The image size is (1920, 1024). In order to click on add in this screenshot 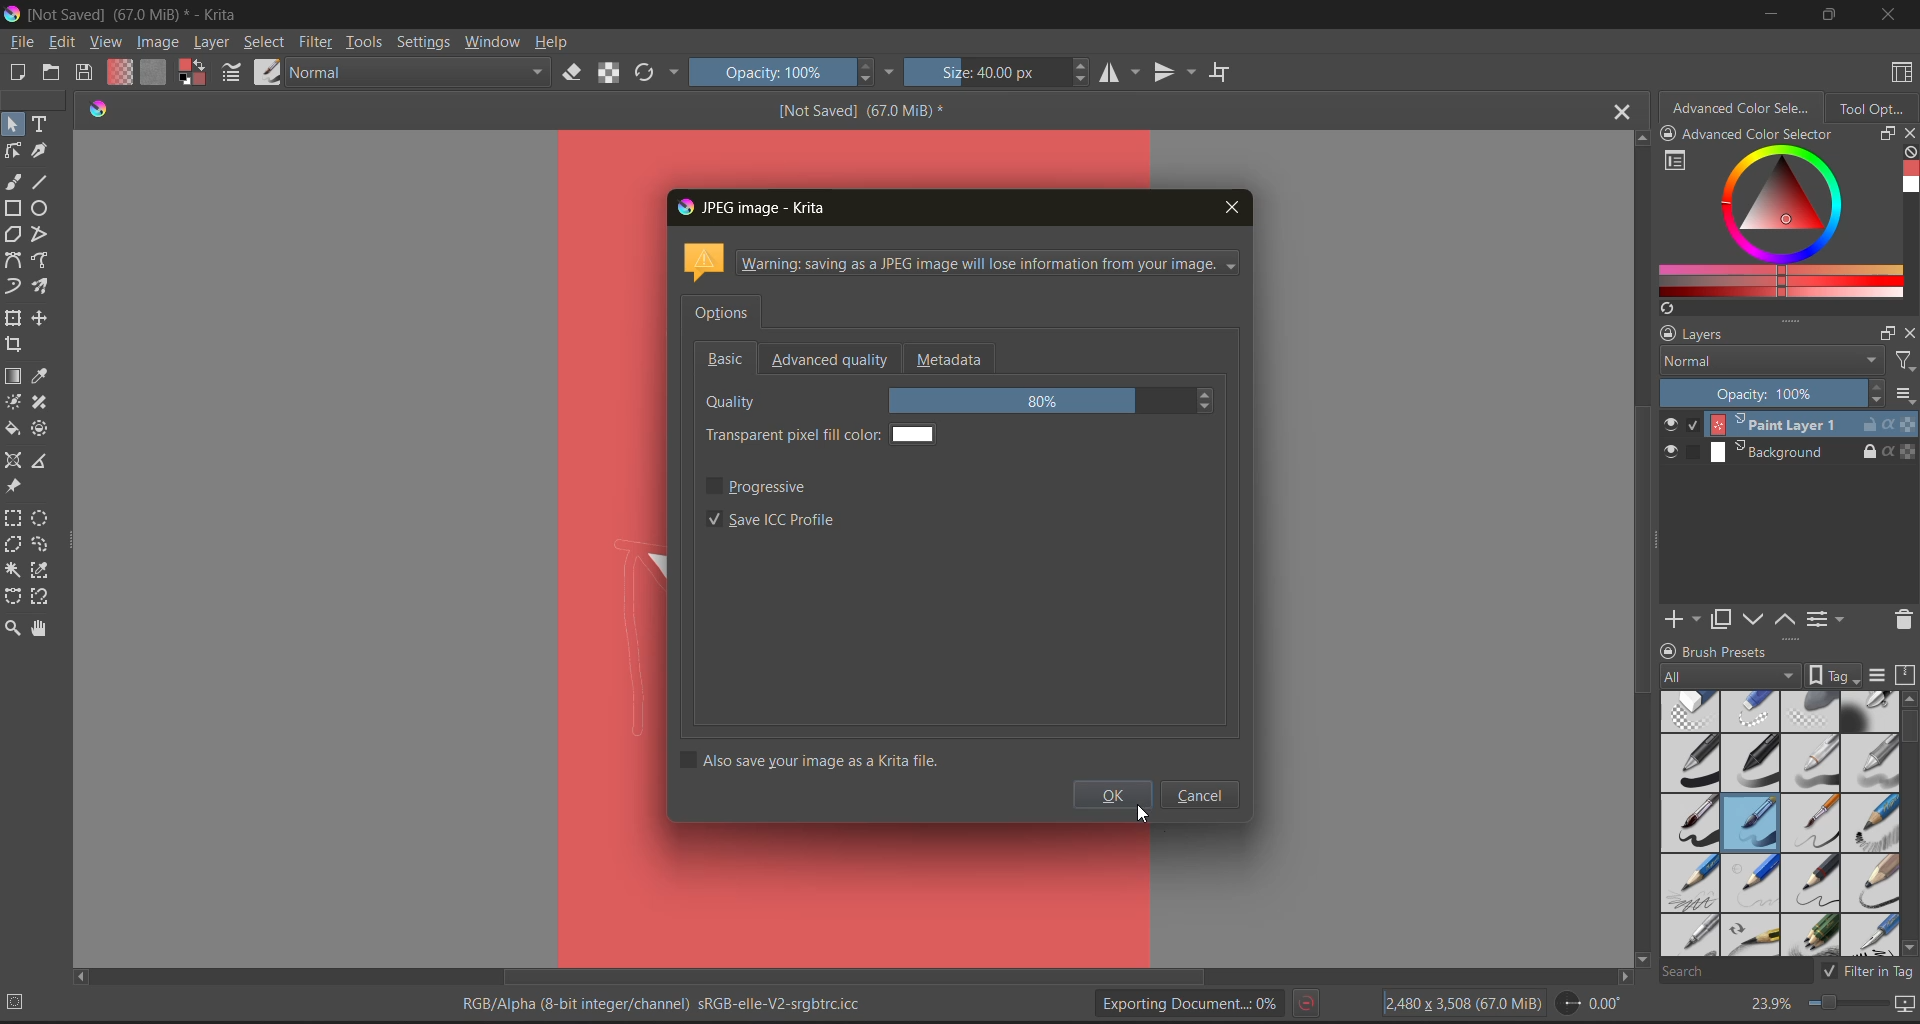, I will do `click(1687, 617)`.